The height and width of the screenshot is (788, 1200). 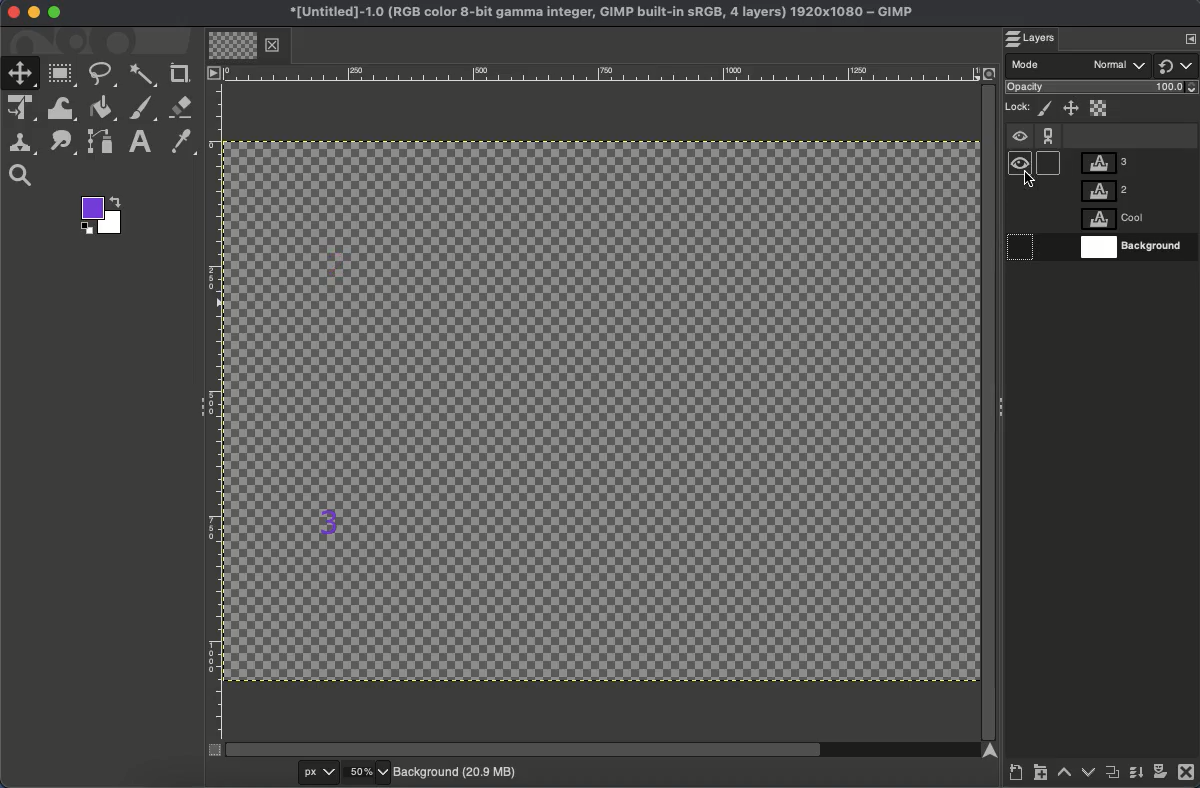 What do you see at coordinates (103, 145) in the screenshot?
I see `Path` at bounding box center [103, 145].